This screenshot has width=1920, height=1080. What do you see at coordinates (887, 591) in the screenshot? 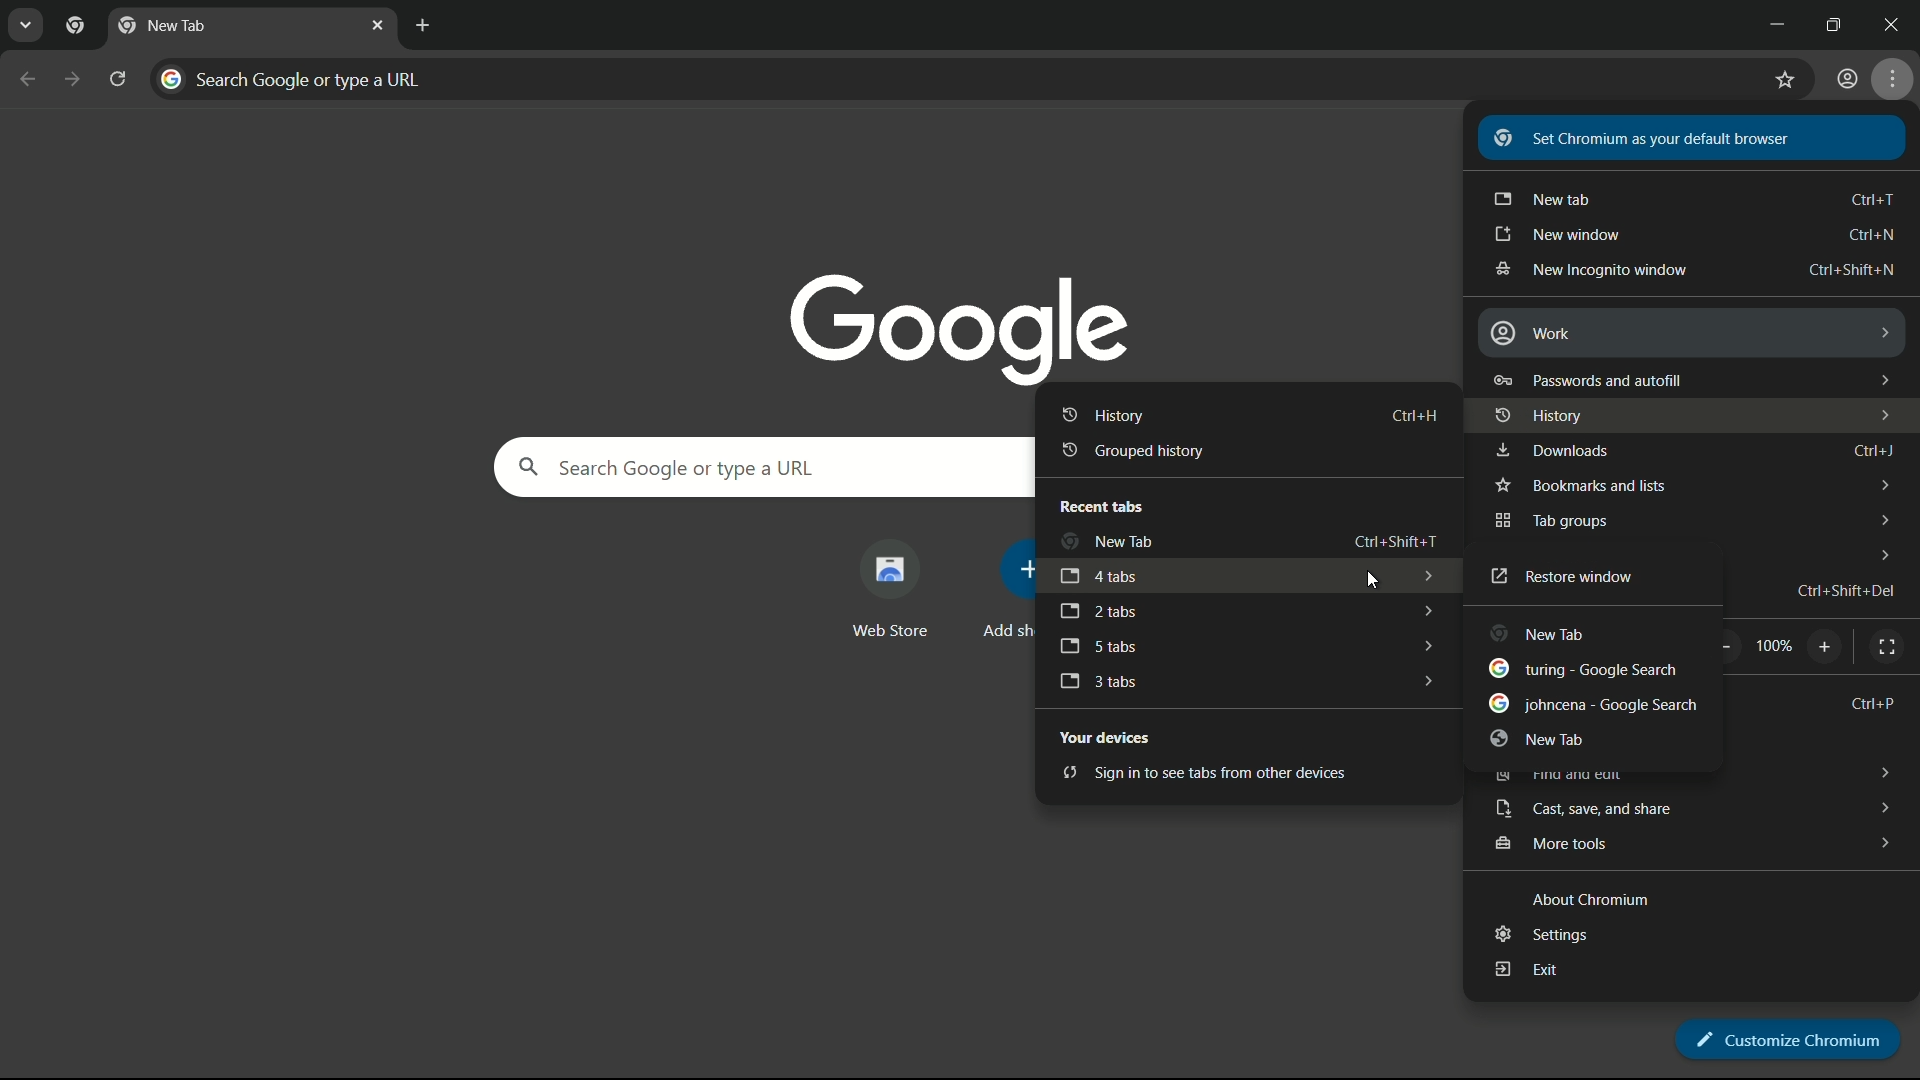
I see `web store shortcut` at bounding box center [887, 591].